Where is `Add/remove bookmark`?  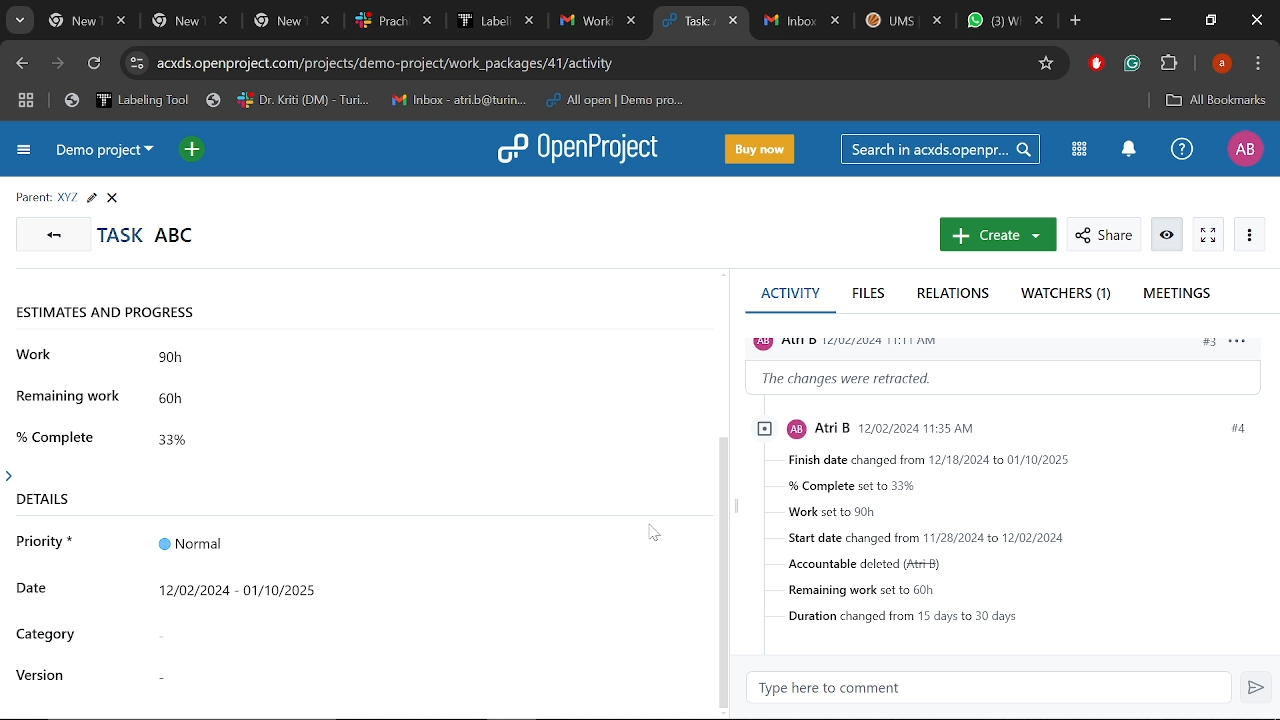 Add/remove bookmark is located at coordinates (1045, 64).